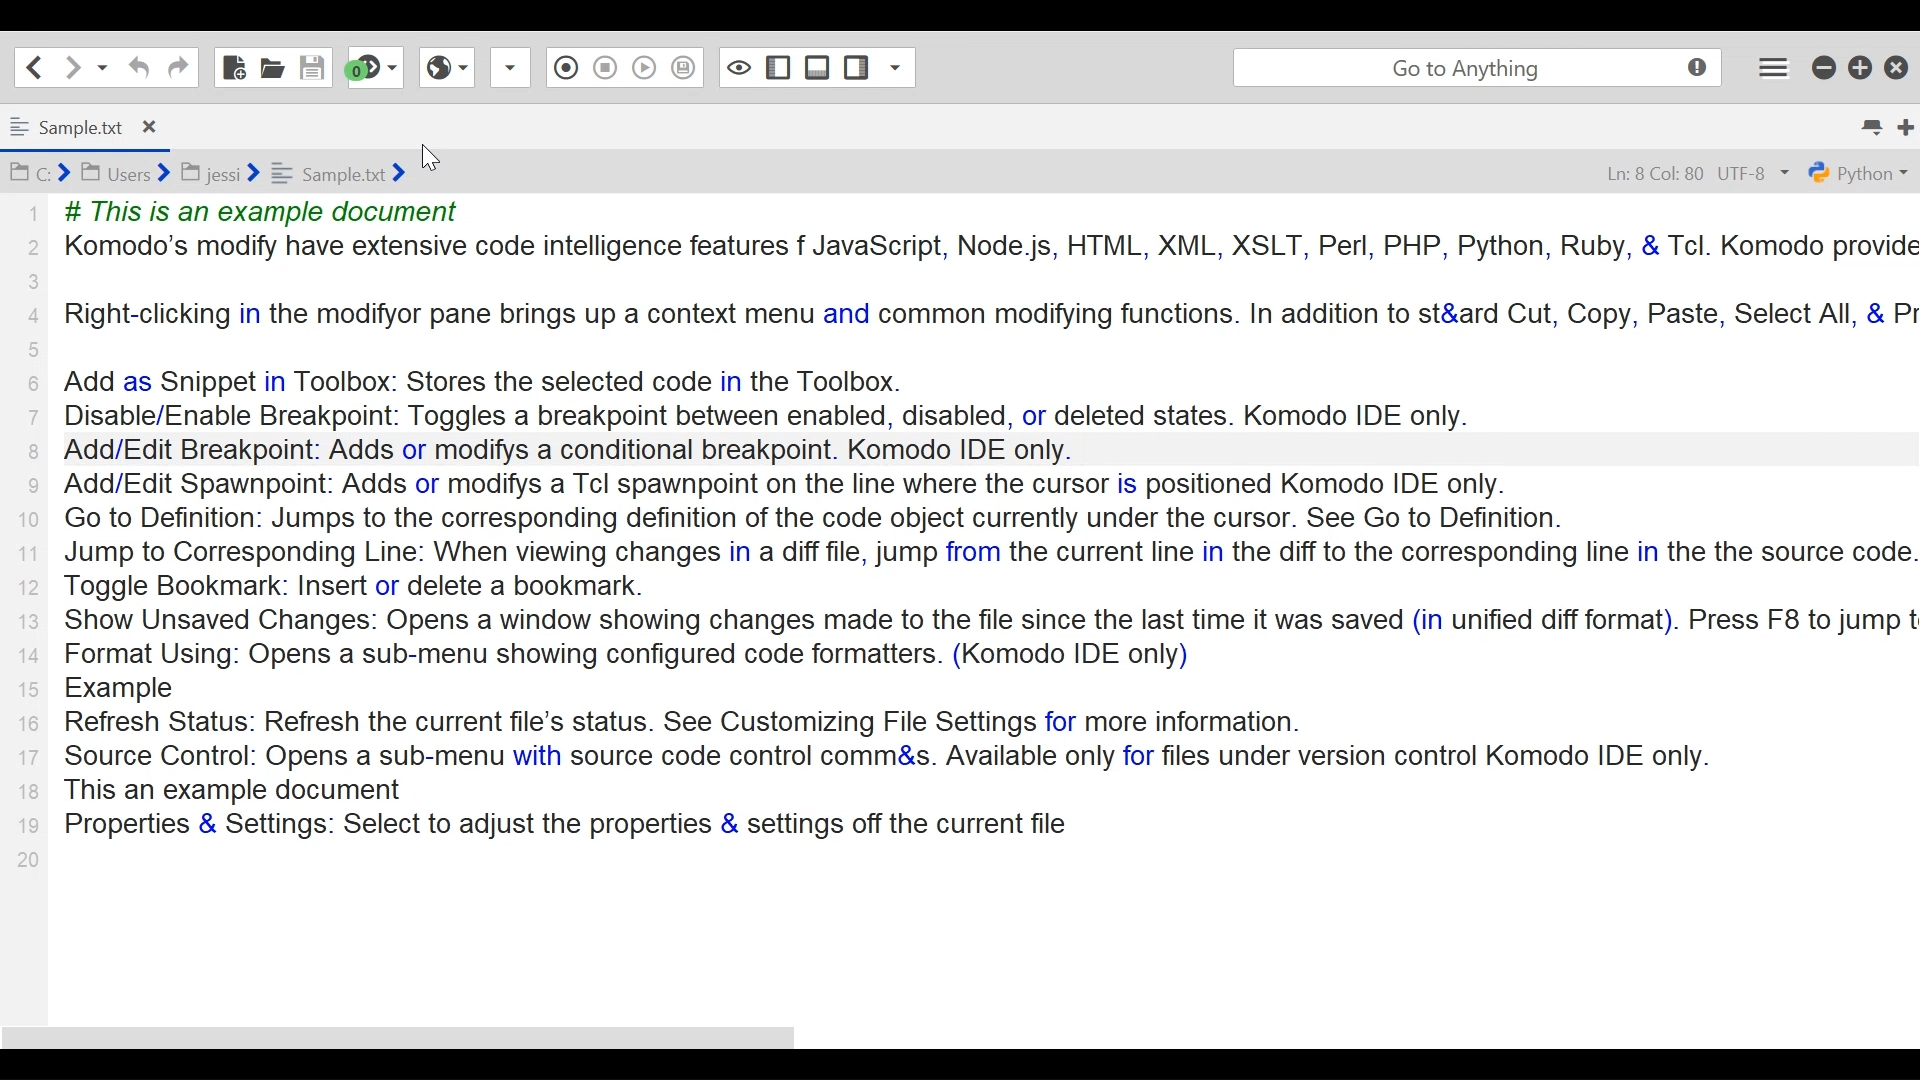 The image size is (1920, 1080). I want to click on Toggle Focus Mode, so click(740, 68).